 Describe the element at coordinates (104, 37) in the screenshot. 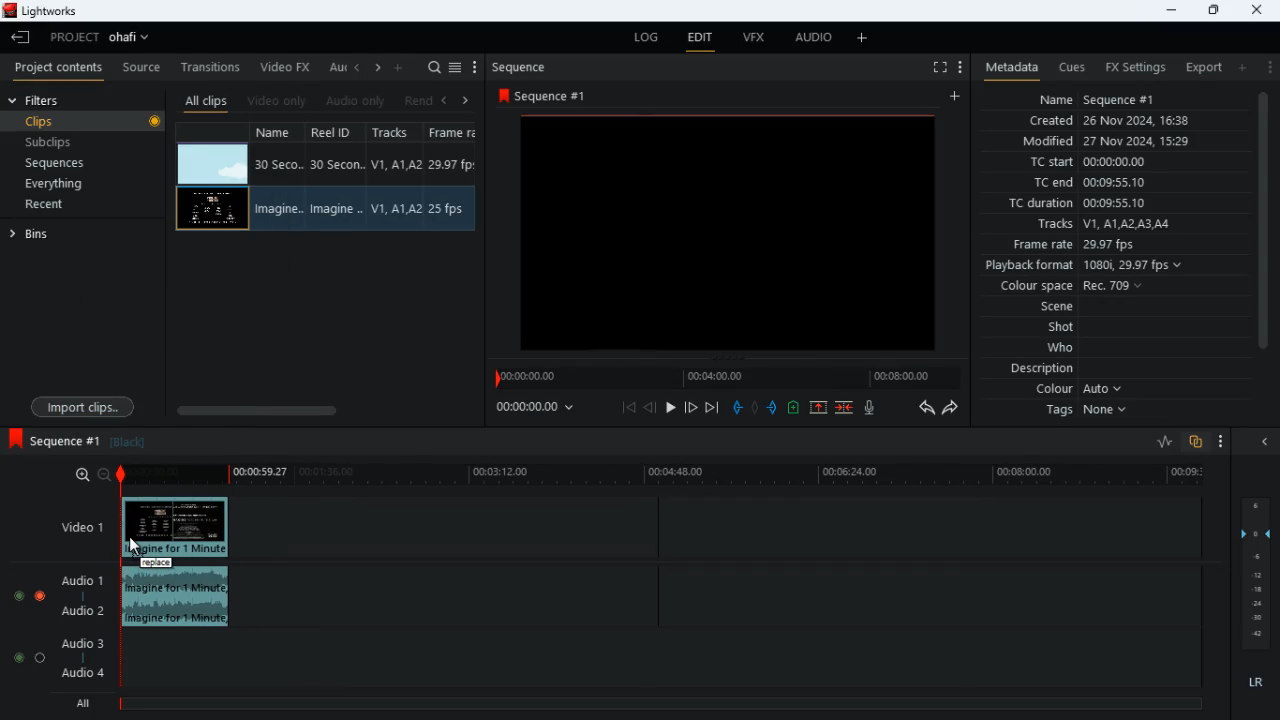

I see `project` at that location.